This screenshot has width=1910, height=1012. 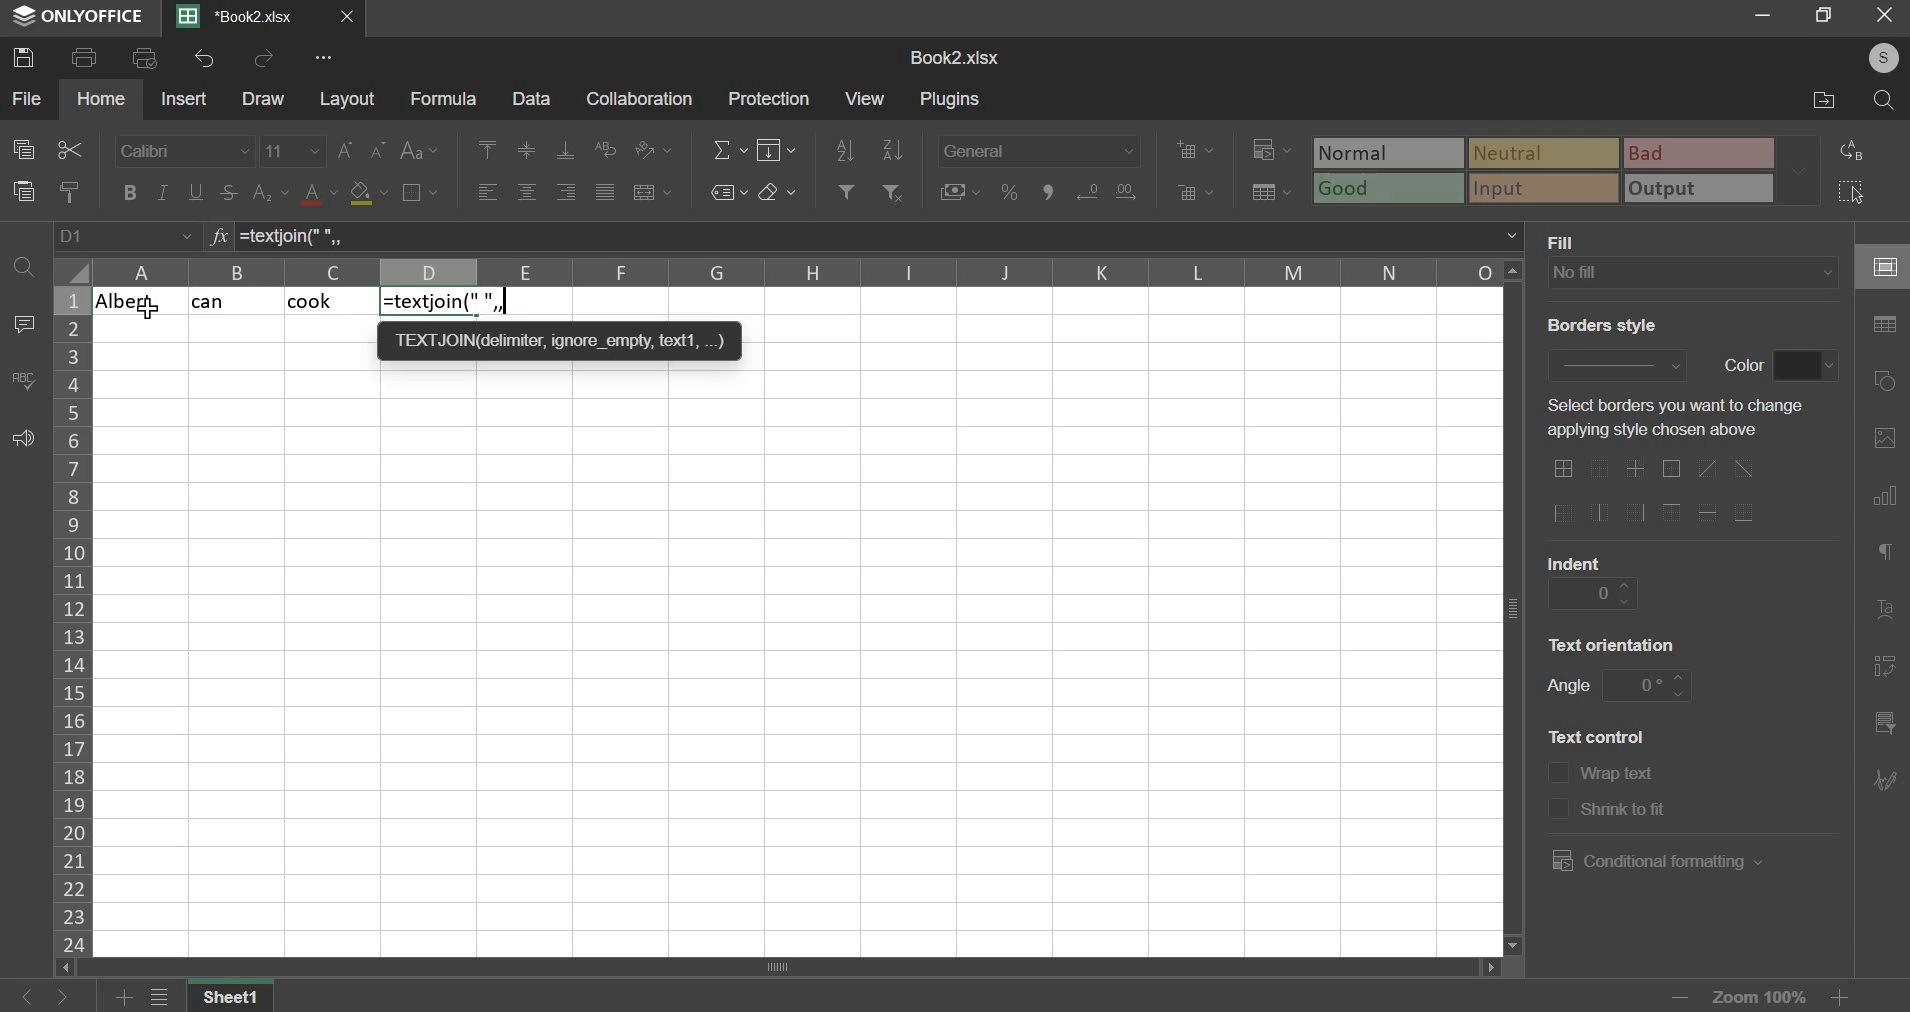 I want to click on print, so click(x=85, y=58).